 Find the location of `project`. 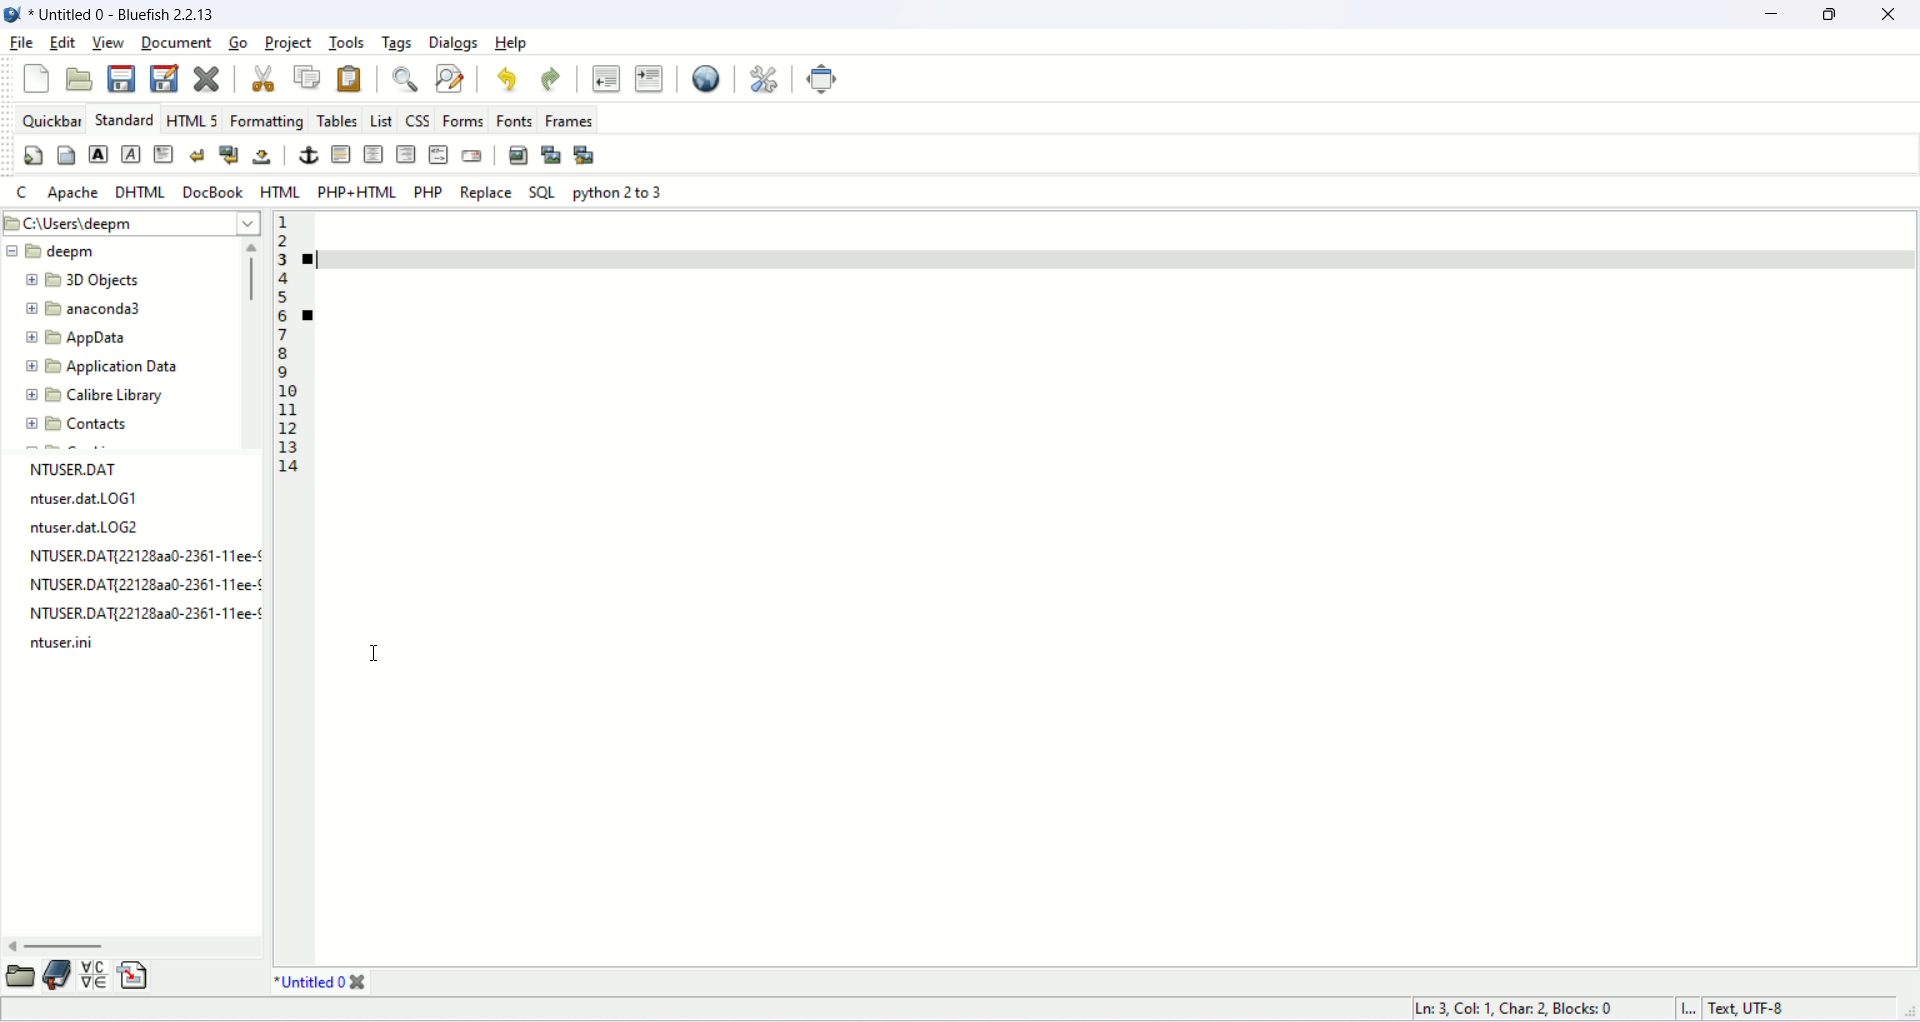

project is located at coordinates (288, 43).